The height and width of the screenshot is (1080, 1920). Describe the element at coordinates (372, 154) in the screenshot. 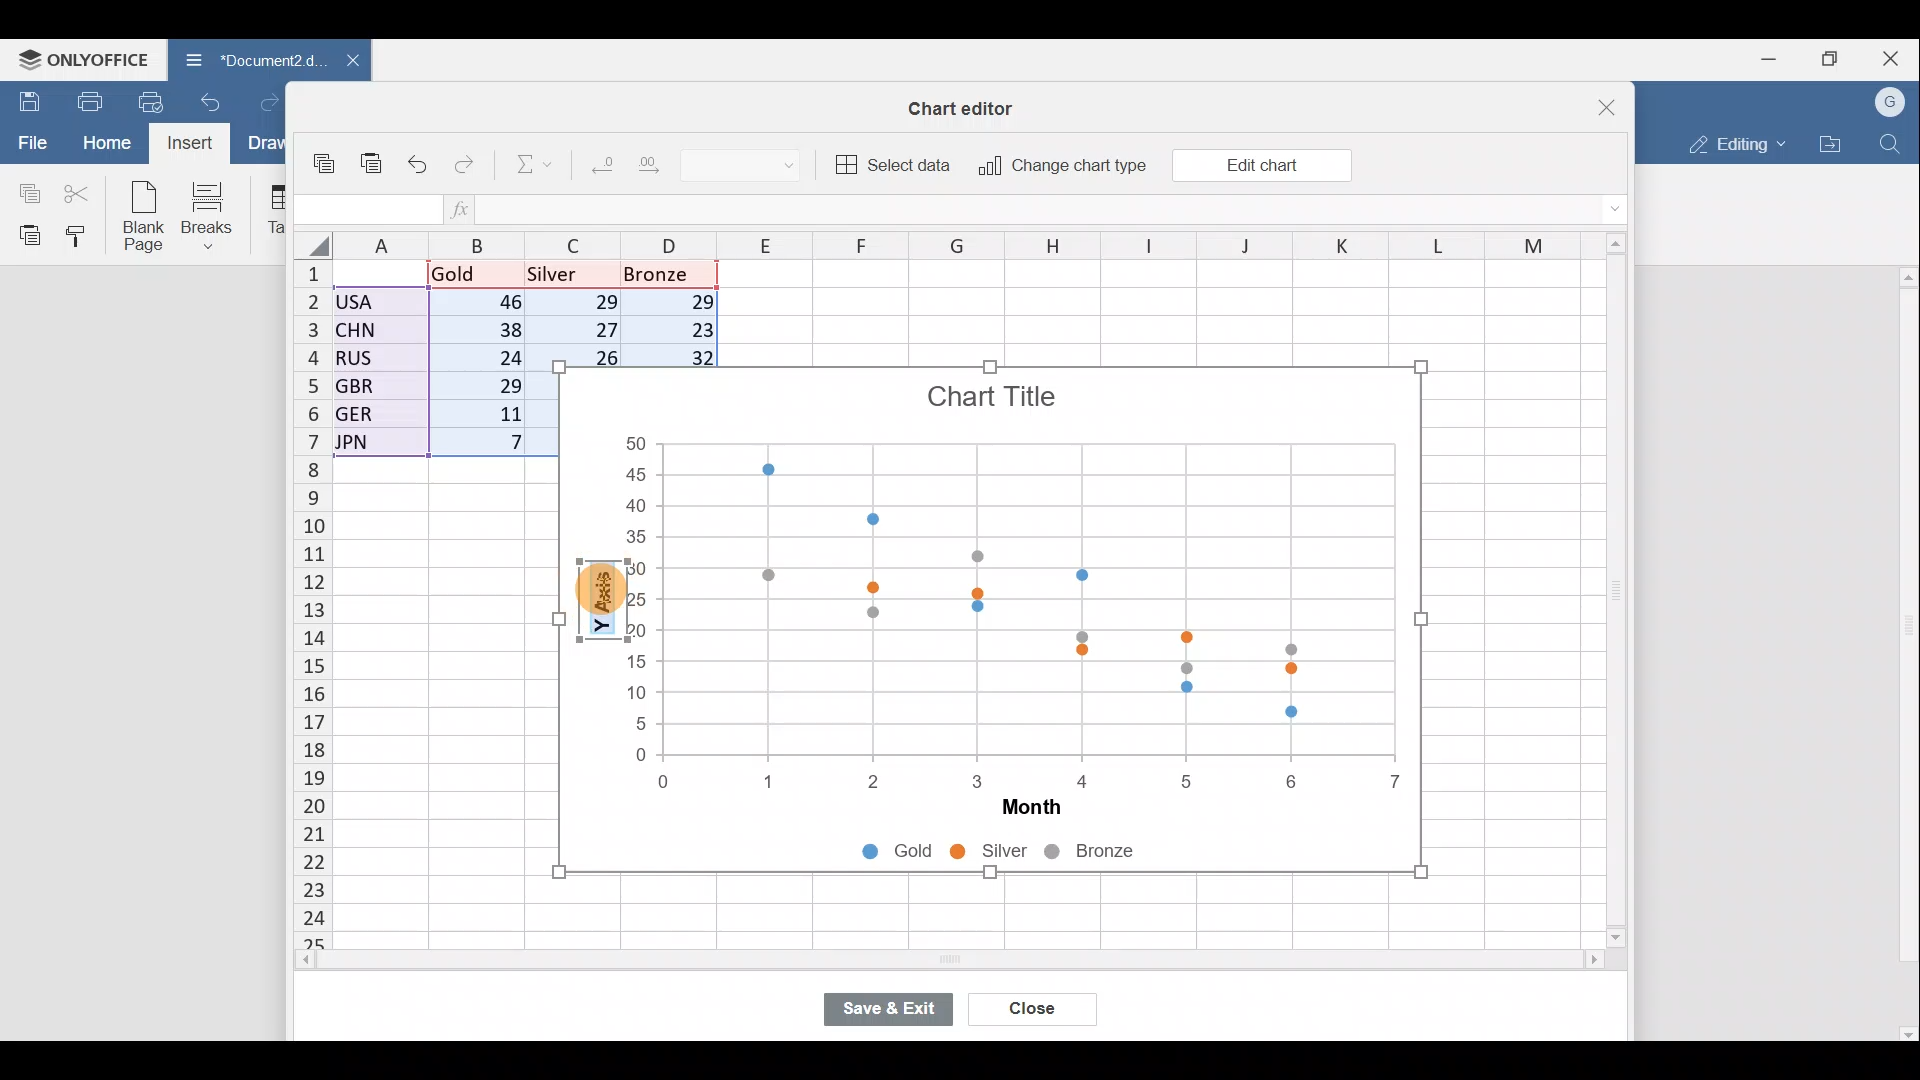

I see `Paste` at that location.